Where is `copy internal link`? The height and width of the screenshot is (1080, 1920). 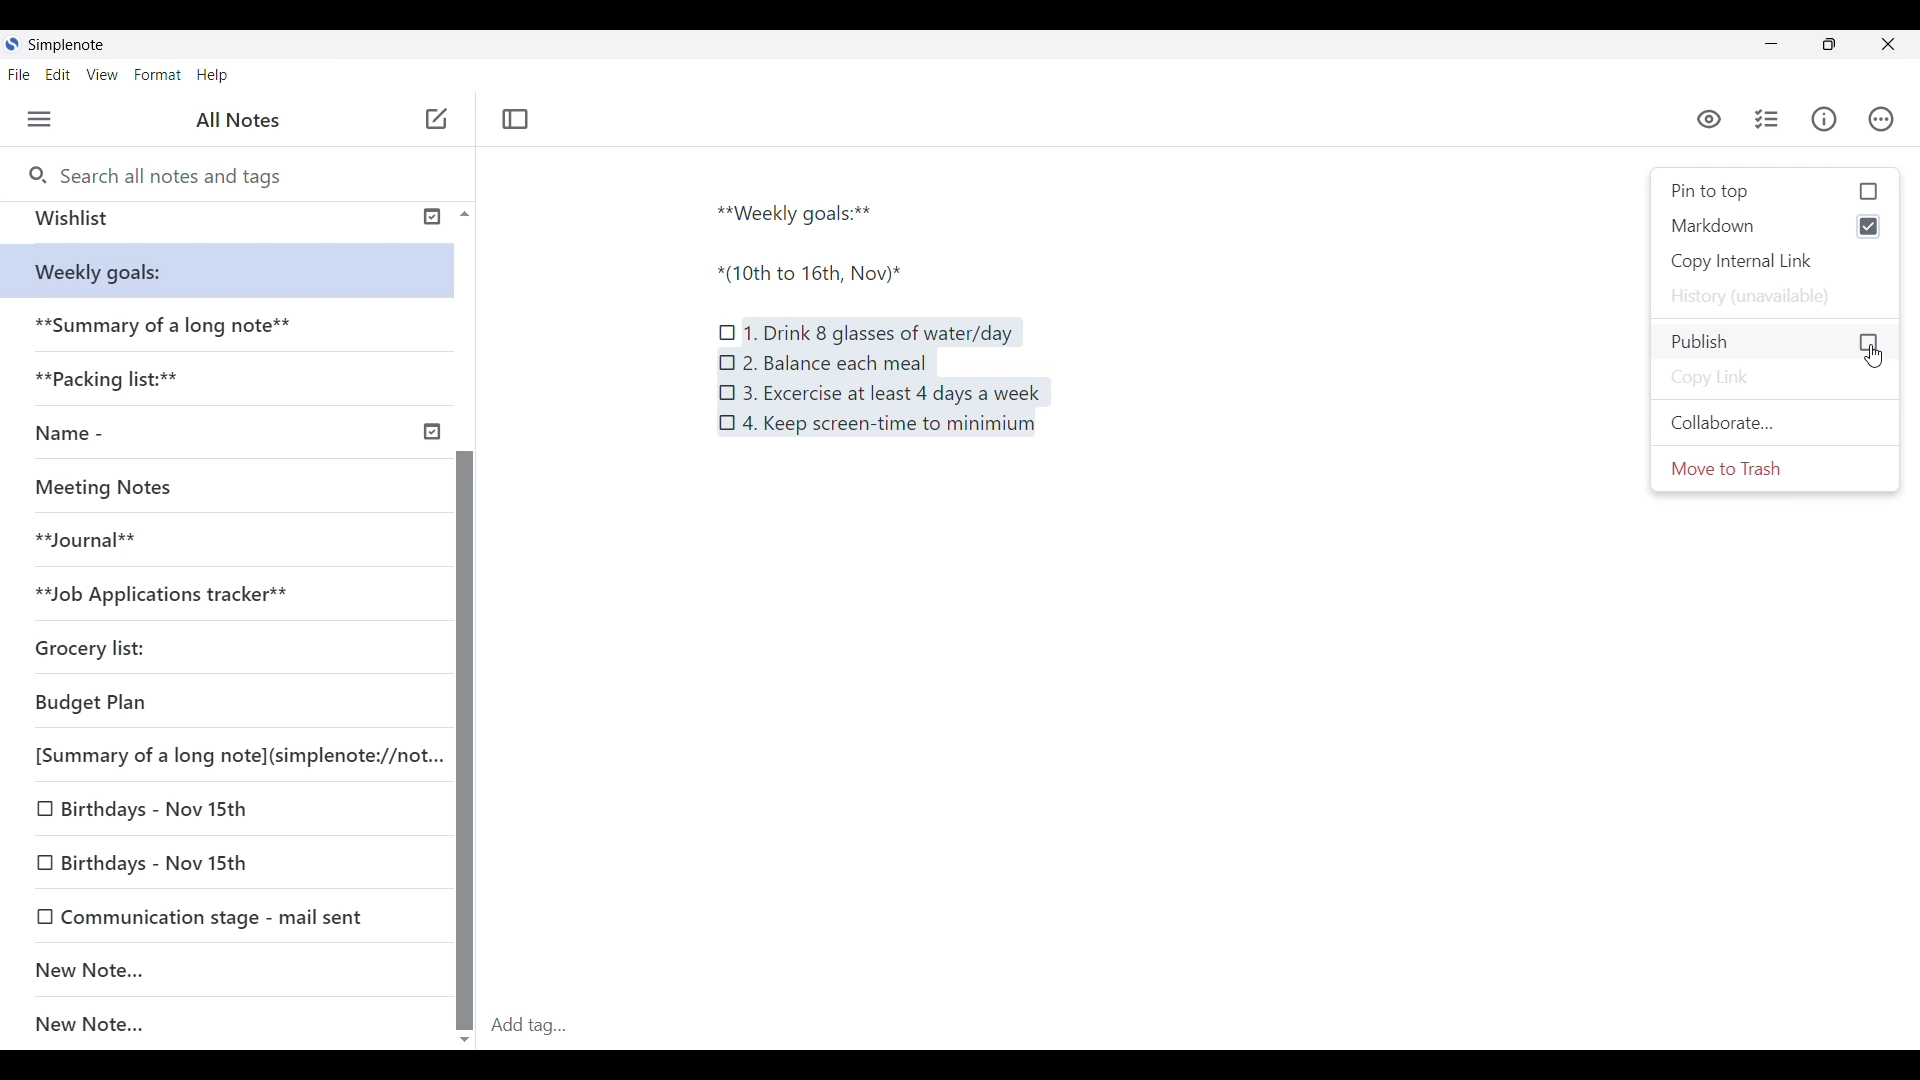 copy internal link is located at coordinates (1744, 262).